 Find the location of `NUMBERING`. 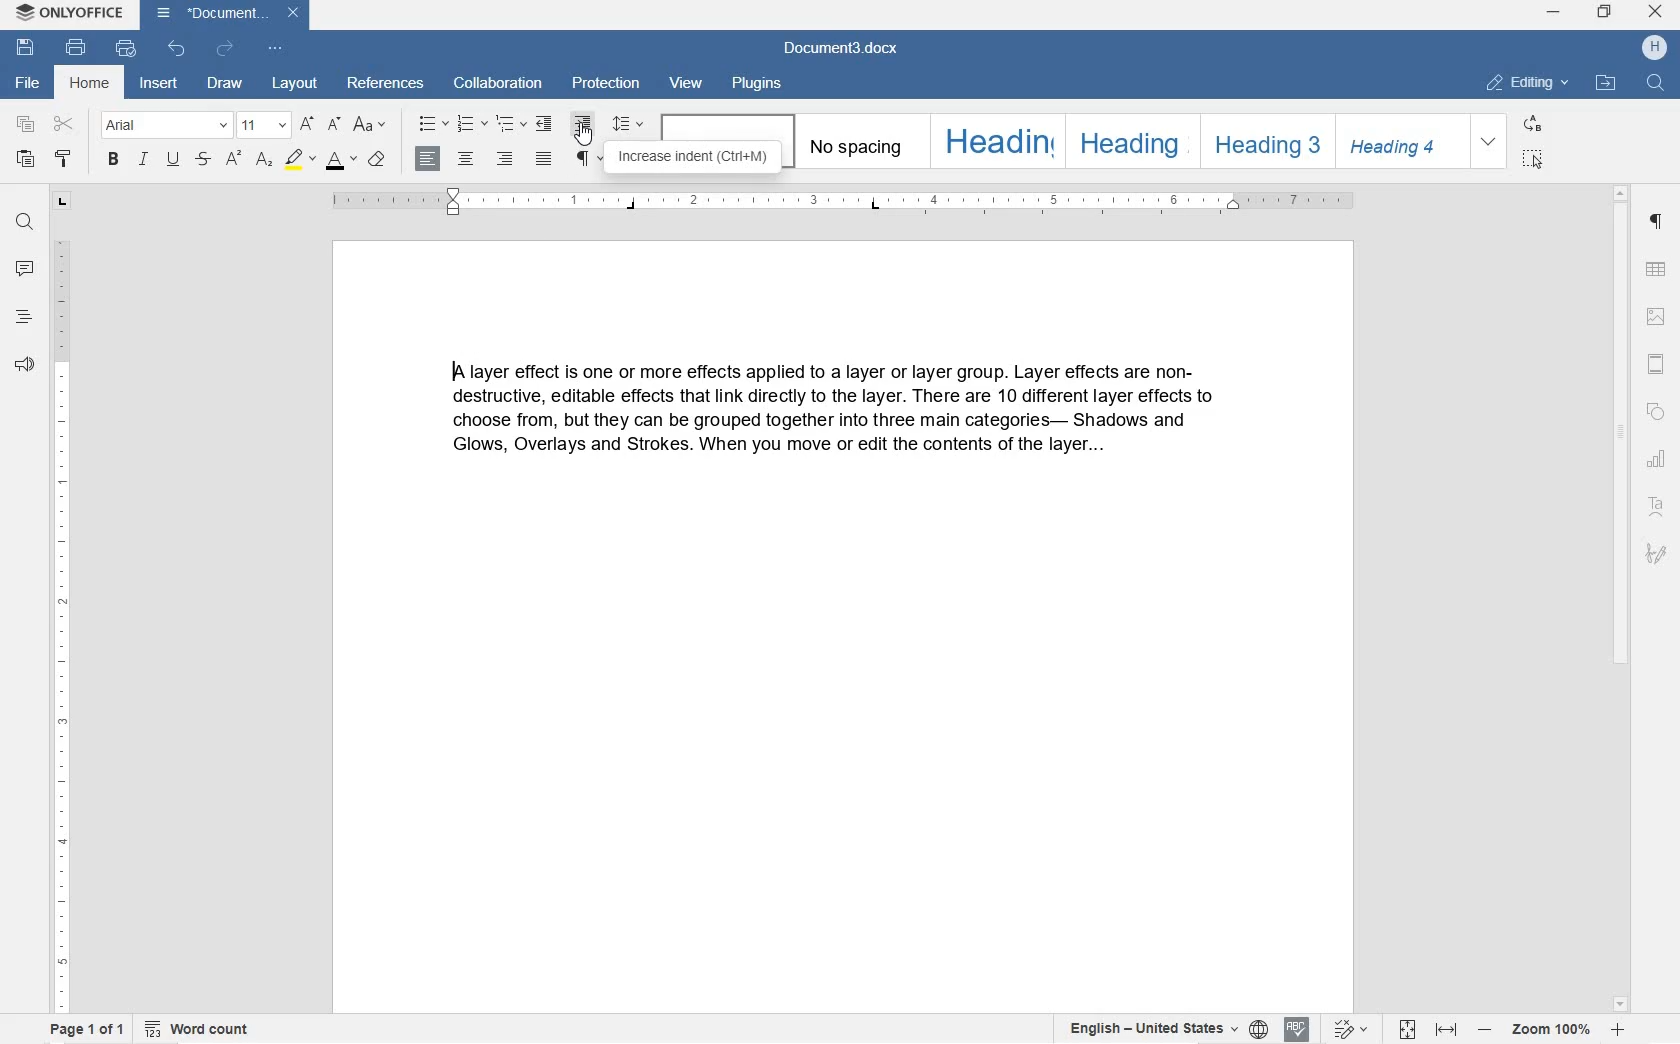

NUMBERING is located at coordinates (473, 123).